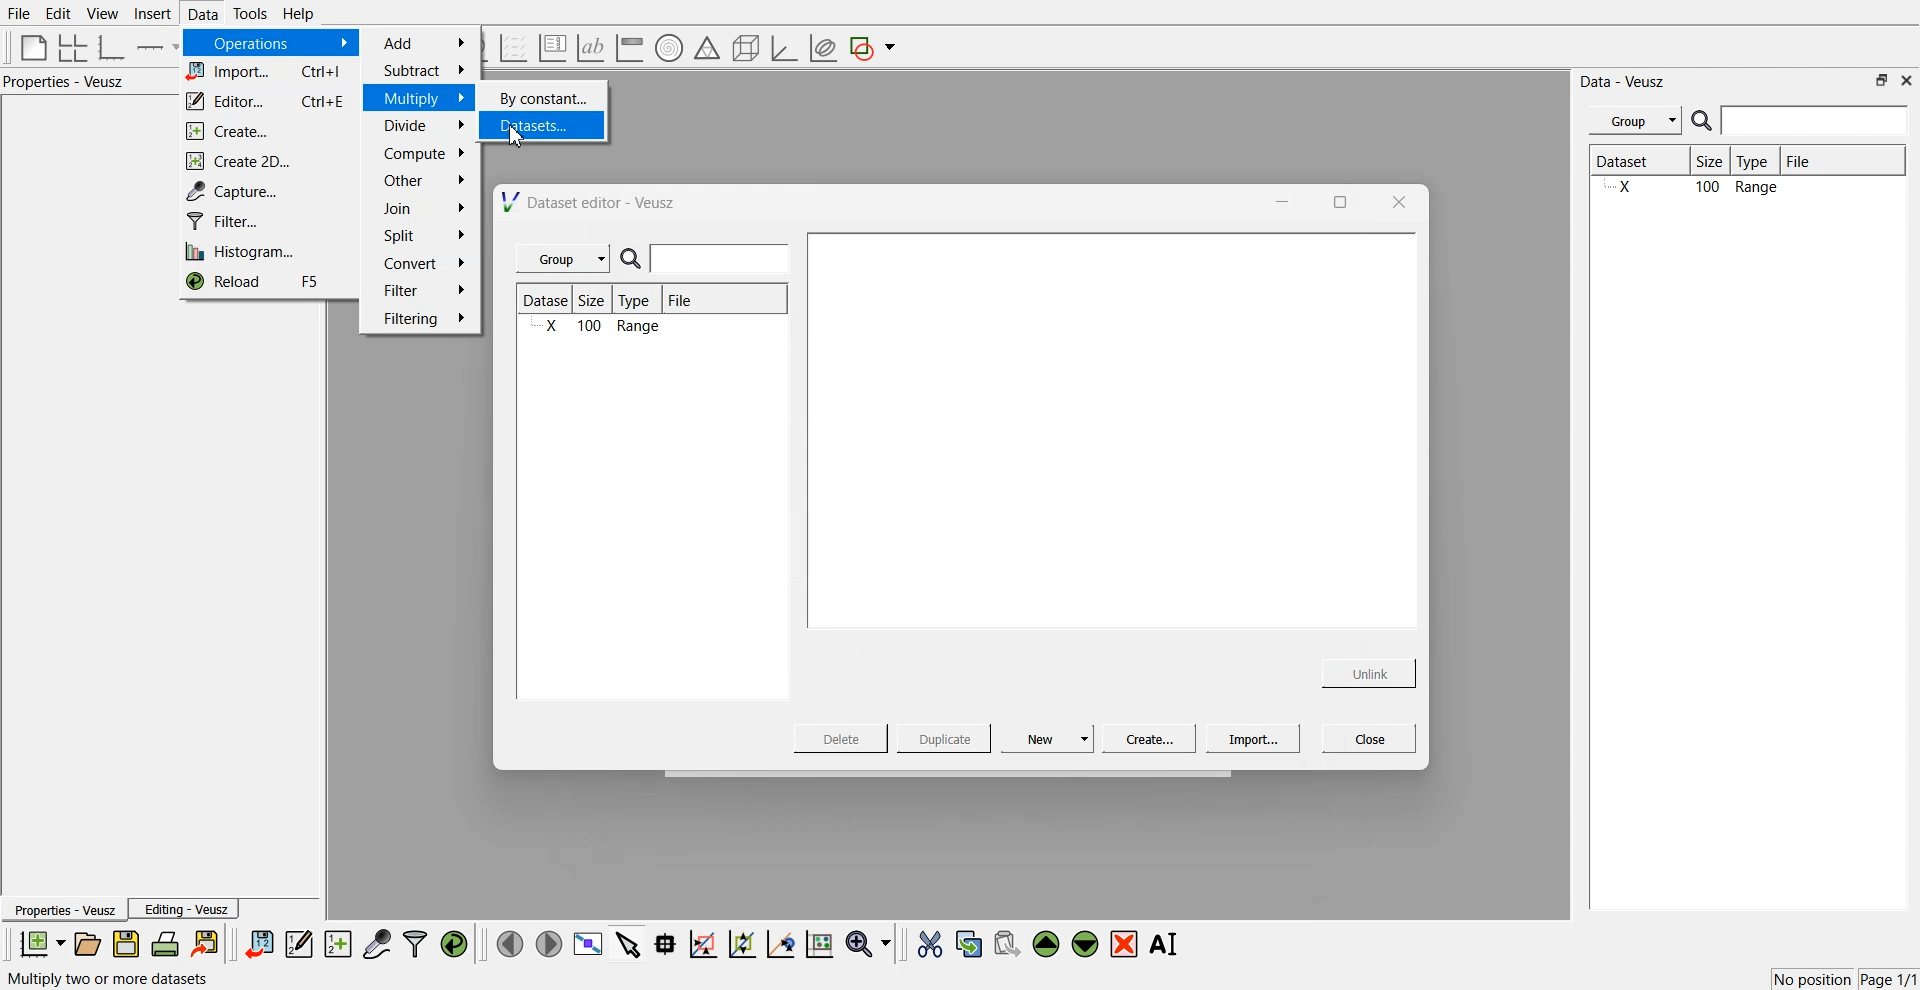 The height and width of the screenshot is (990, 1920). What do you see at coordinates (783, 49) in the screenshot?
I see `3d graph` at bounding box center [783, 49].